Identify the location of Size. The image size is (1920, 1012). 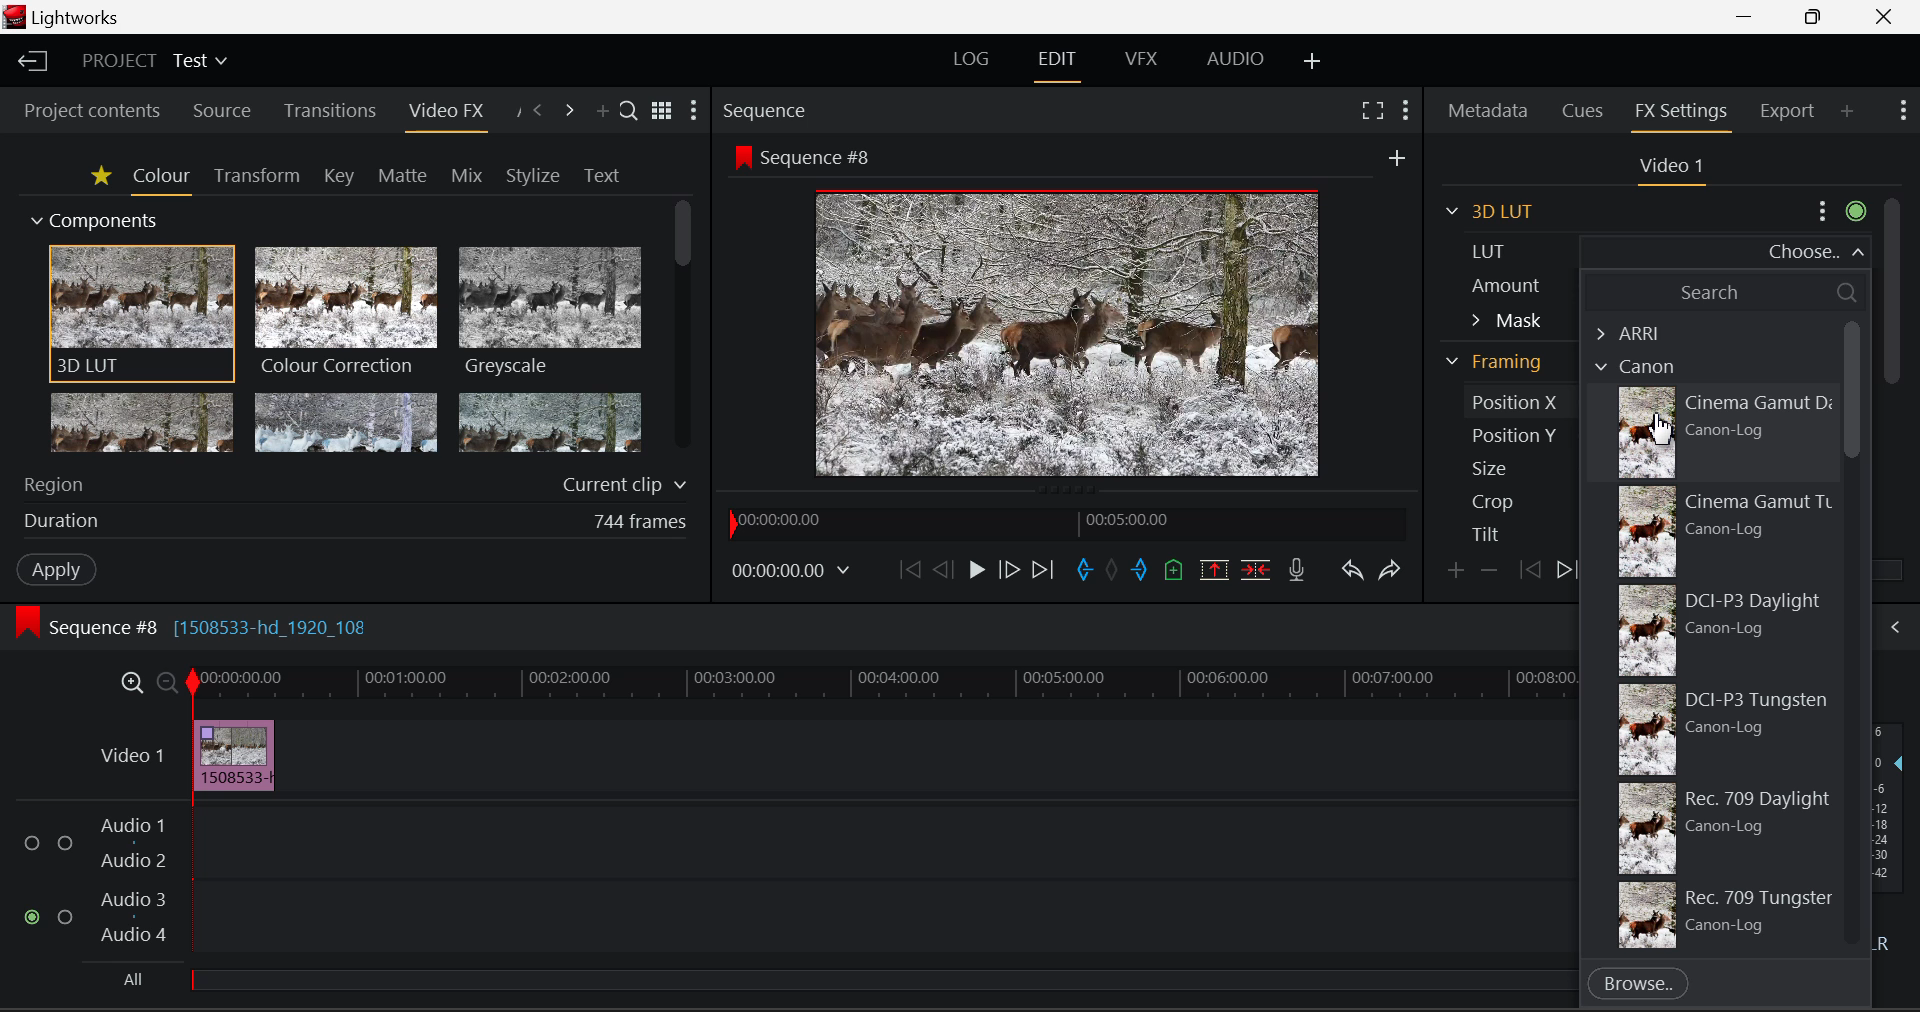
(1505, 470).